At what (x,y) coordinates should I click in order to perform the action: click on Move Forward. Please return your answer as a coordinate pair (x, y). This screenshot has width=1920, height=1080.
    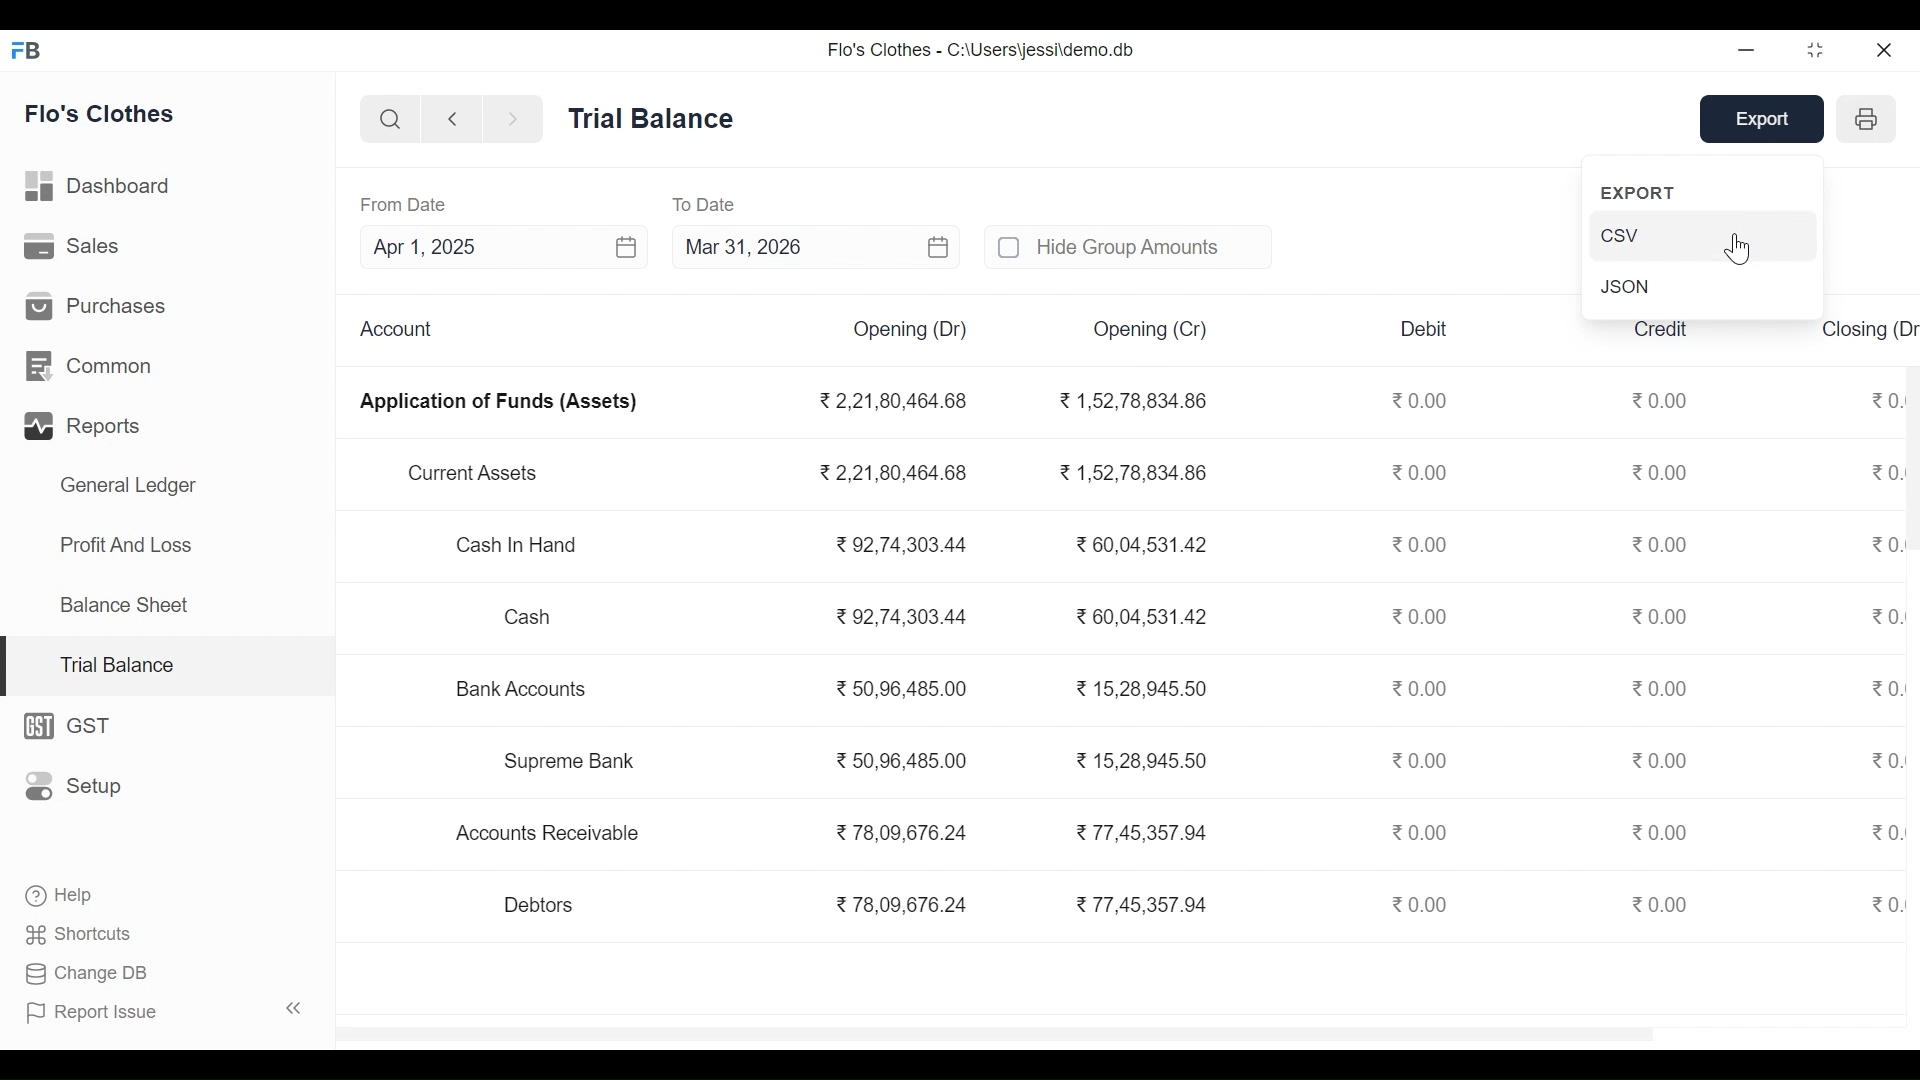
    Looking at the image, I should click on (514, 119).